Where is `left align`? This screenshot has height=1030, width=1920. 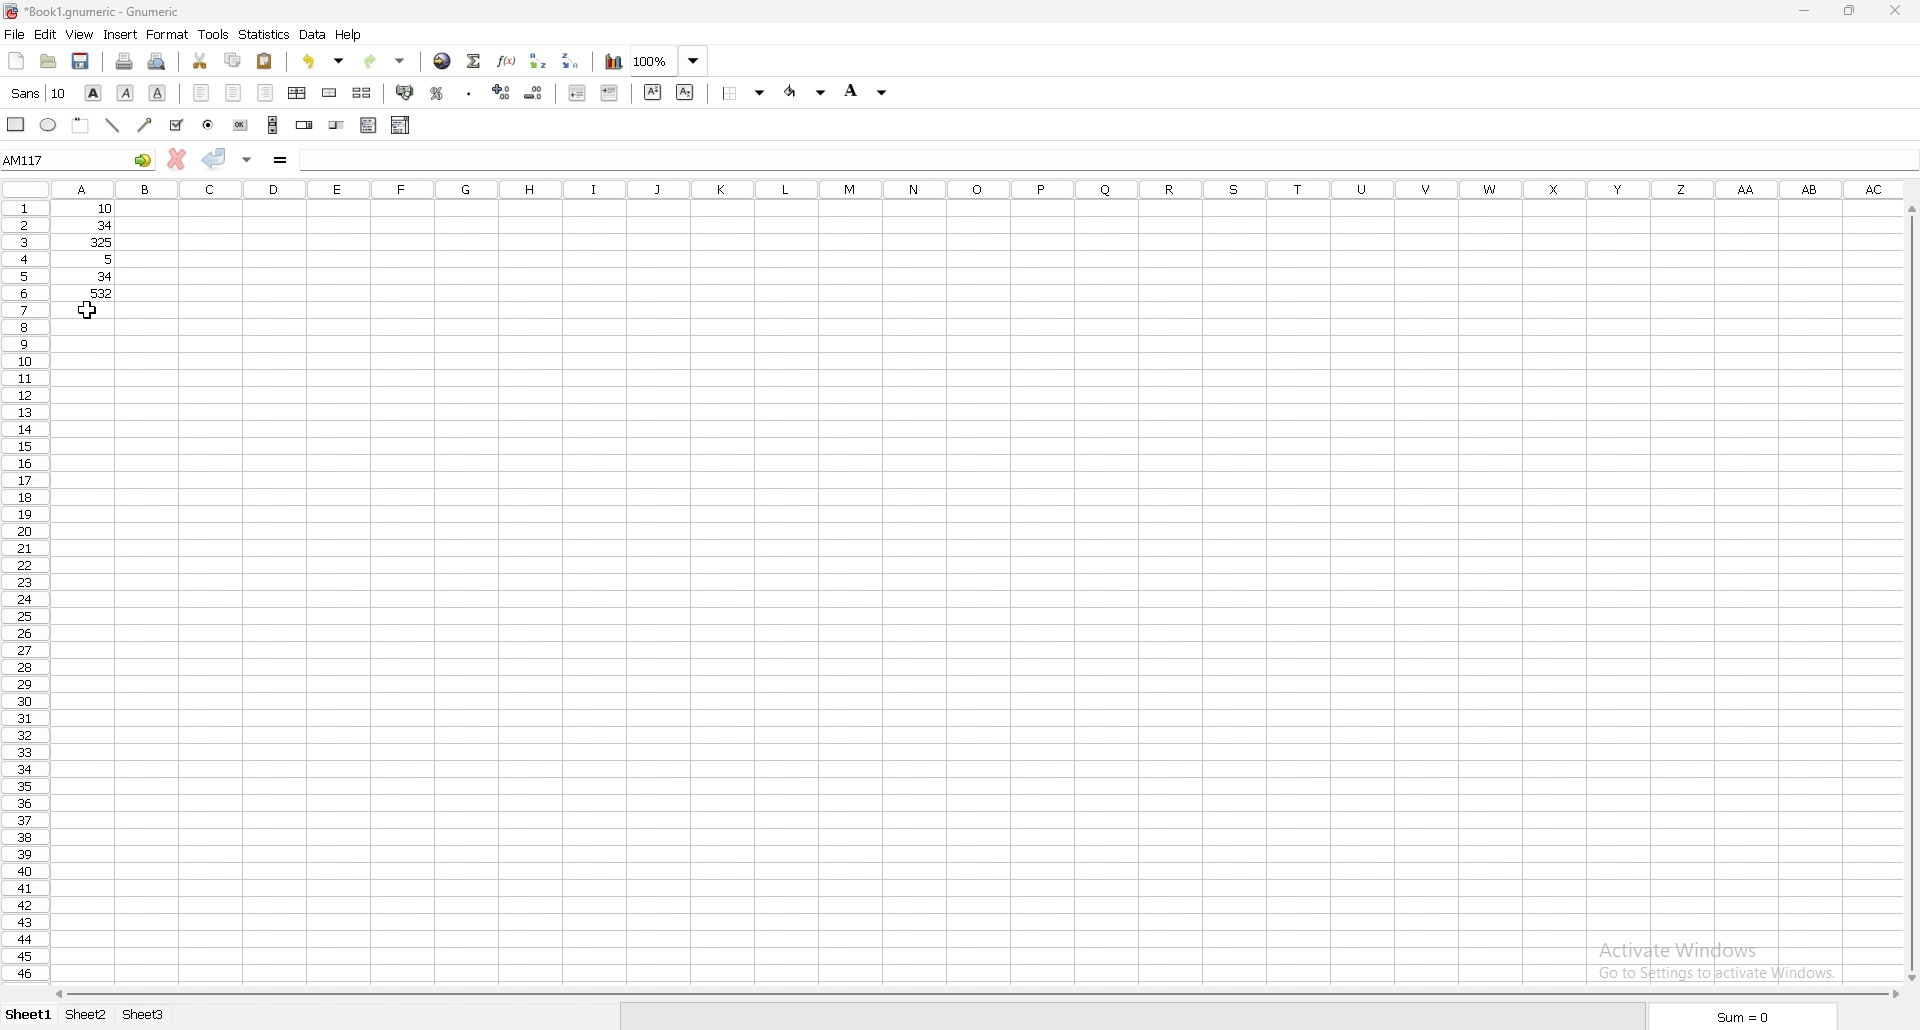
left align is located at coordinates (202, 90).